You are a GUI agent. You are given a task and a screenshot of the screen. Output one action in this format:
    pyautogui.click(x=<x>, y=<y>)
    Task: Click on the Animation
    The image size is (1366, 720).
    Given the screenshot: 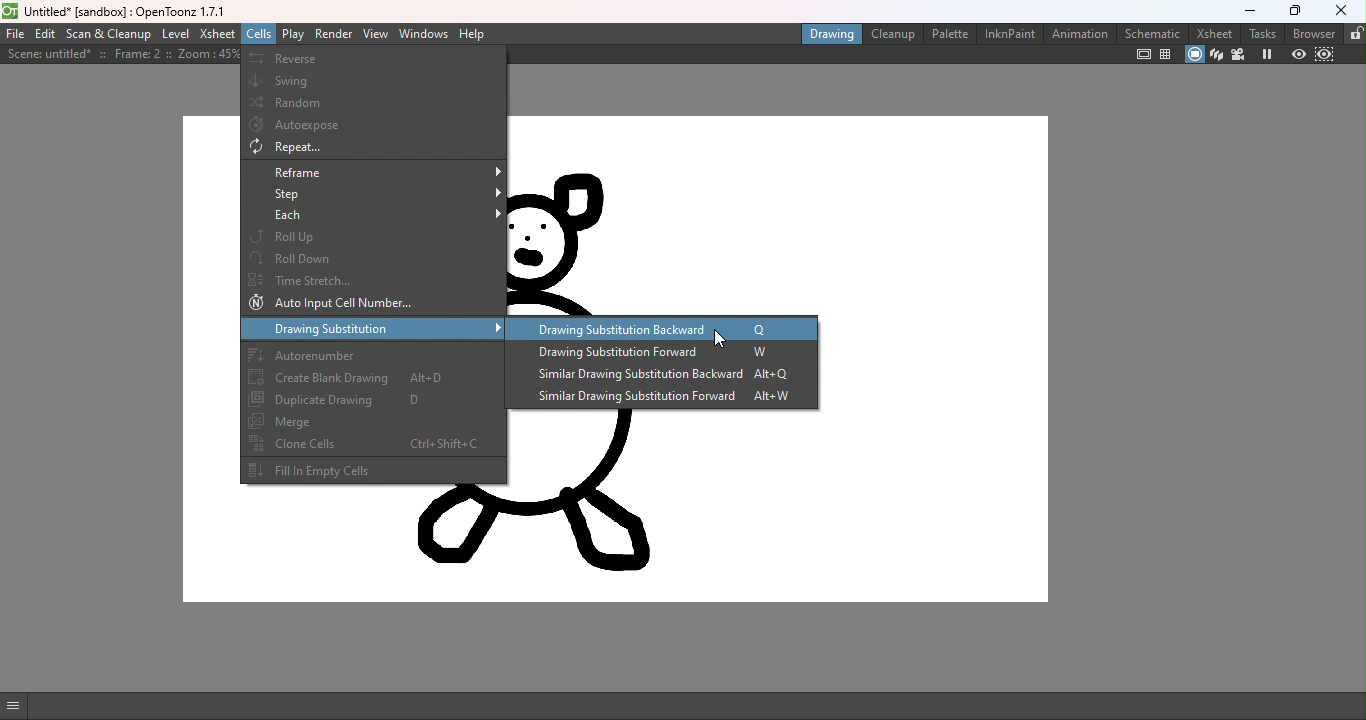 What is the action you would take?
    pyautogui.click(x=1080, y=34)
    